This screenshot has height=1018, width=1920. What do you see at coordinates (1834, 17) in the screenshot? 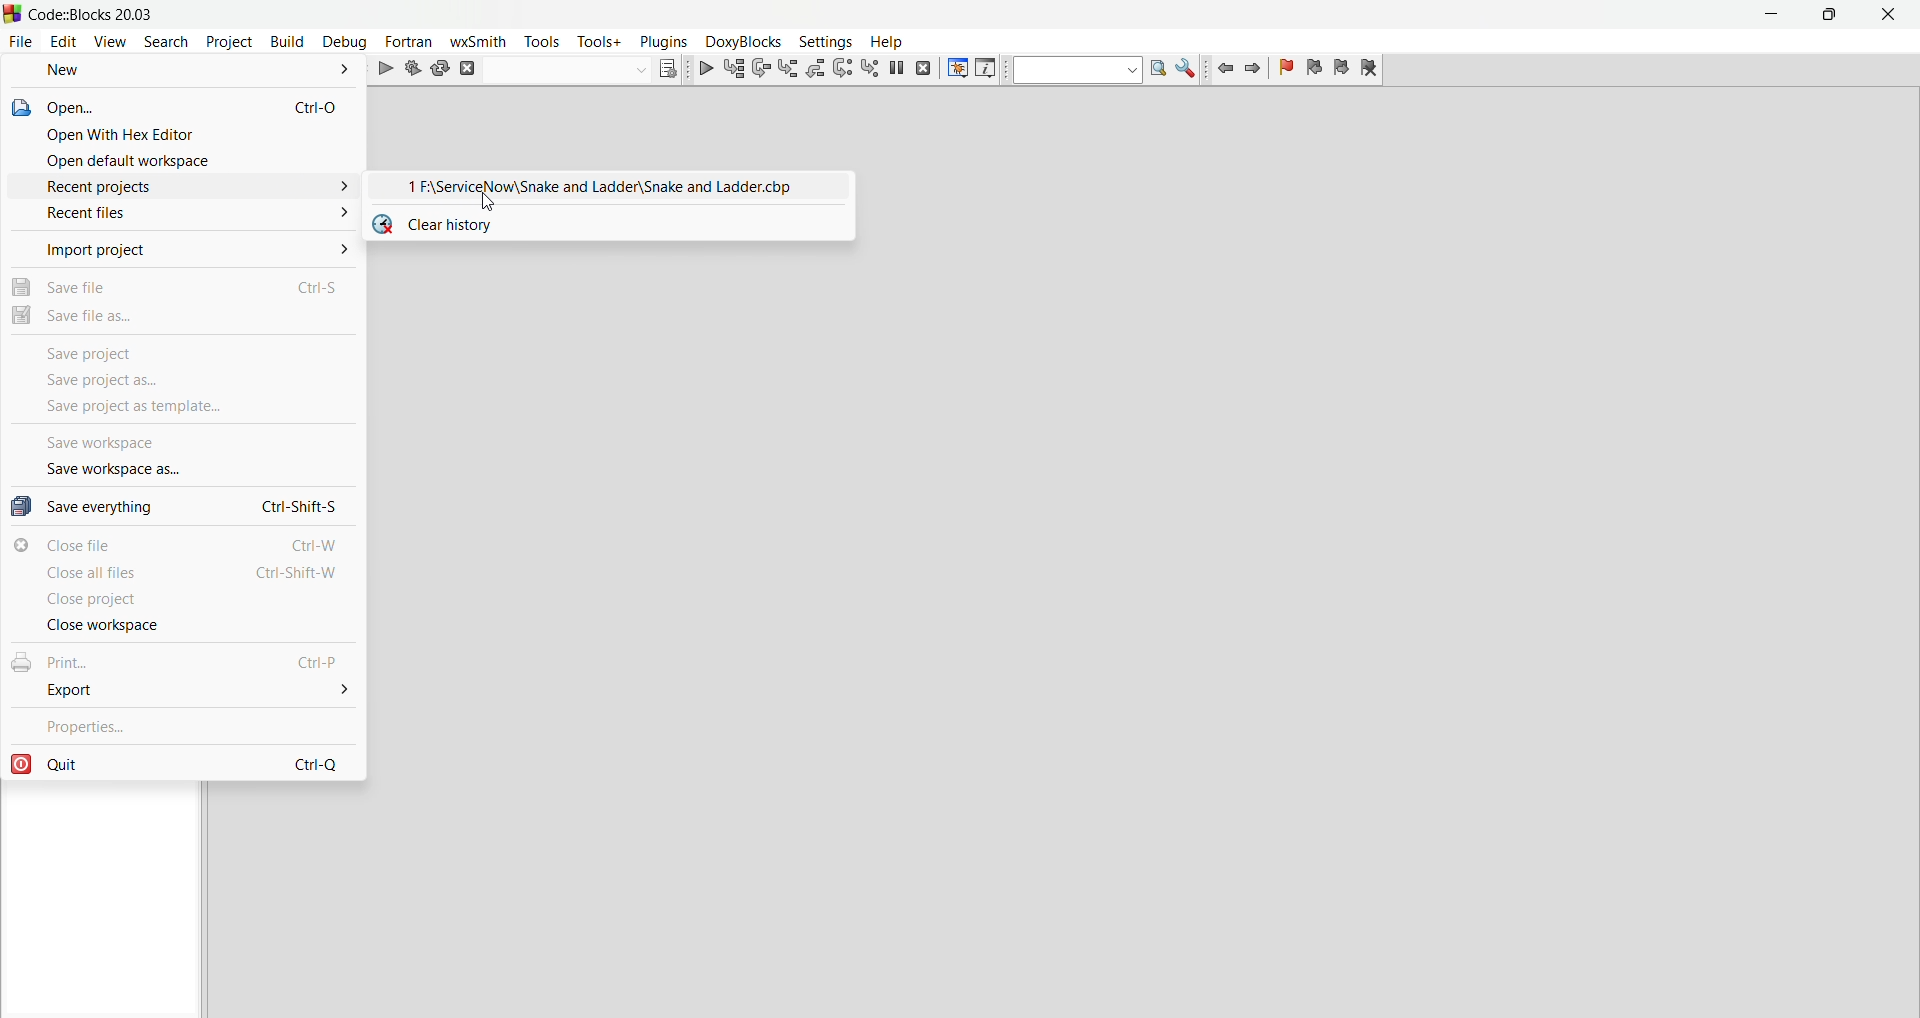
I see `maximize` at bounding box center [1834, 17].